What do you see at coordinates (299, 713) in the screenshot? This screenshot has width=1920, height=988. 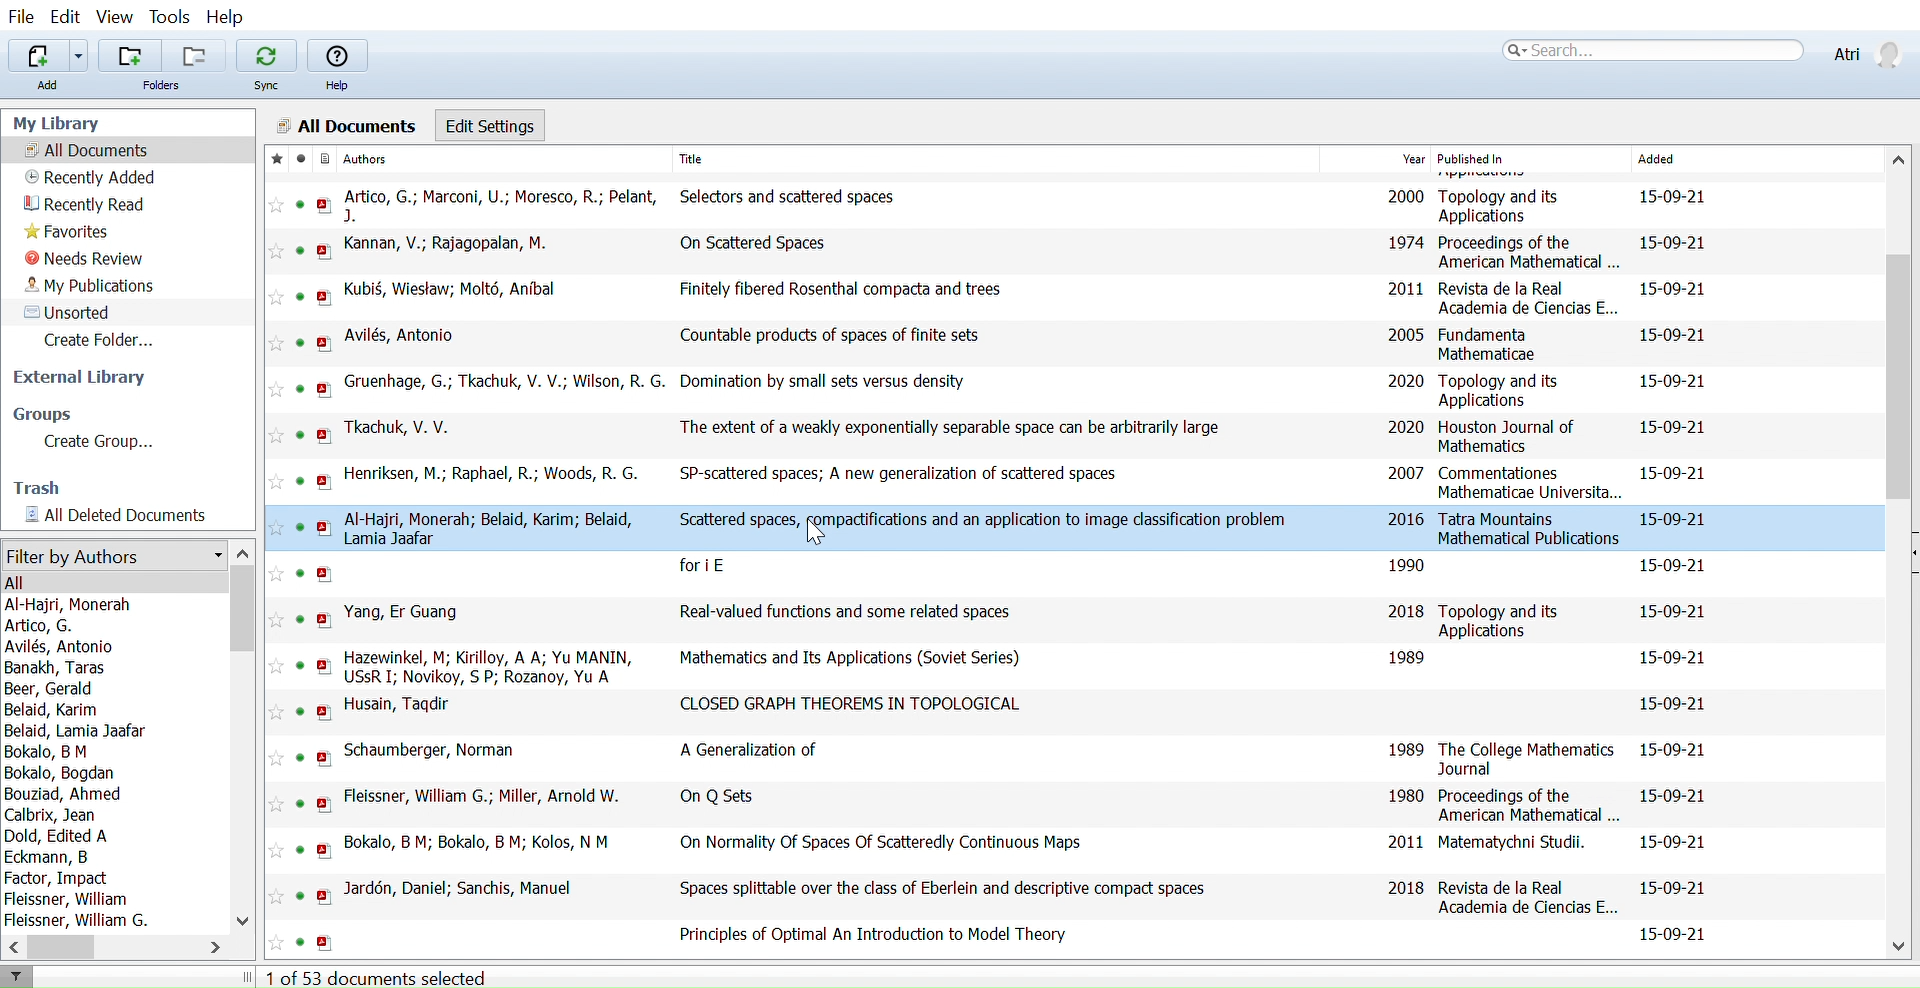 I see `reading status` at bounding box center [299, 713].